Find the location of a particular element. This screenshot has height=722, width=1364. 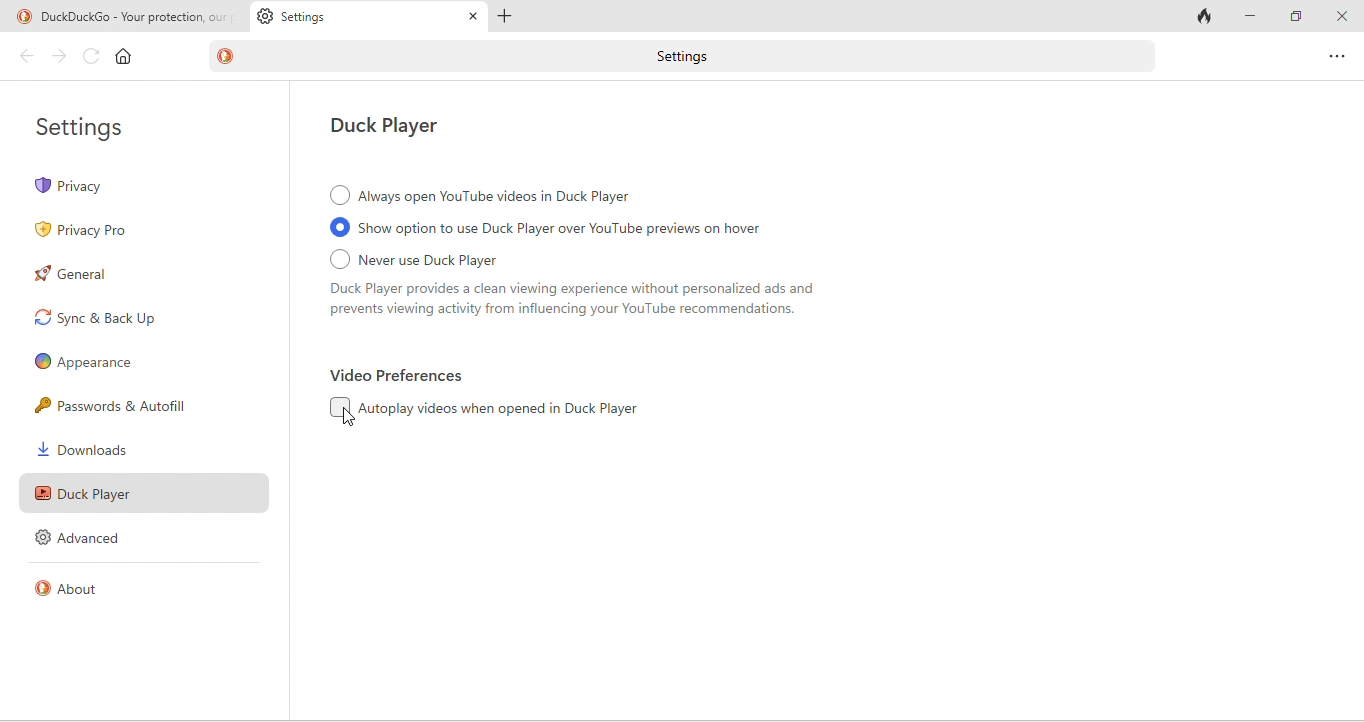

home is located at coordinates (124, 56).